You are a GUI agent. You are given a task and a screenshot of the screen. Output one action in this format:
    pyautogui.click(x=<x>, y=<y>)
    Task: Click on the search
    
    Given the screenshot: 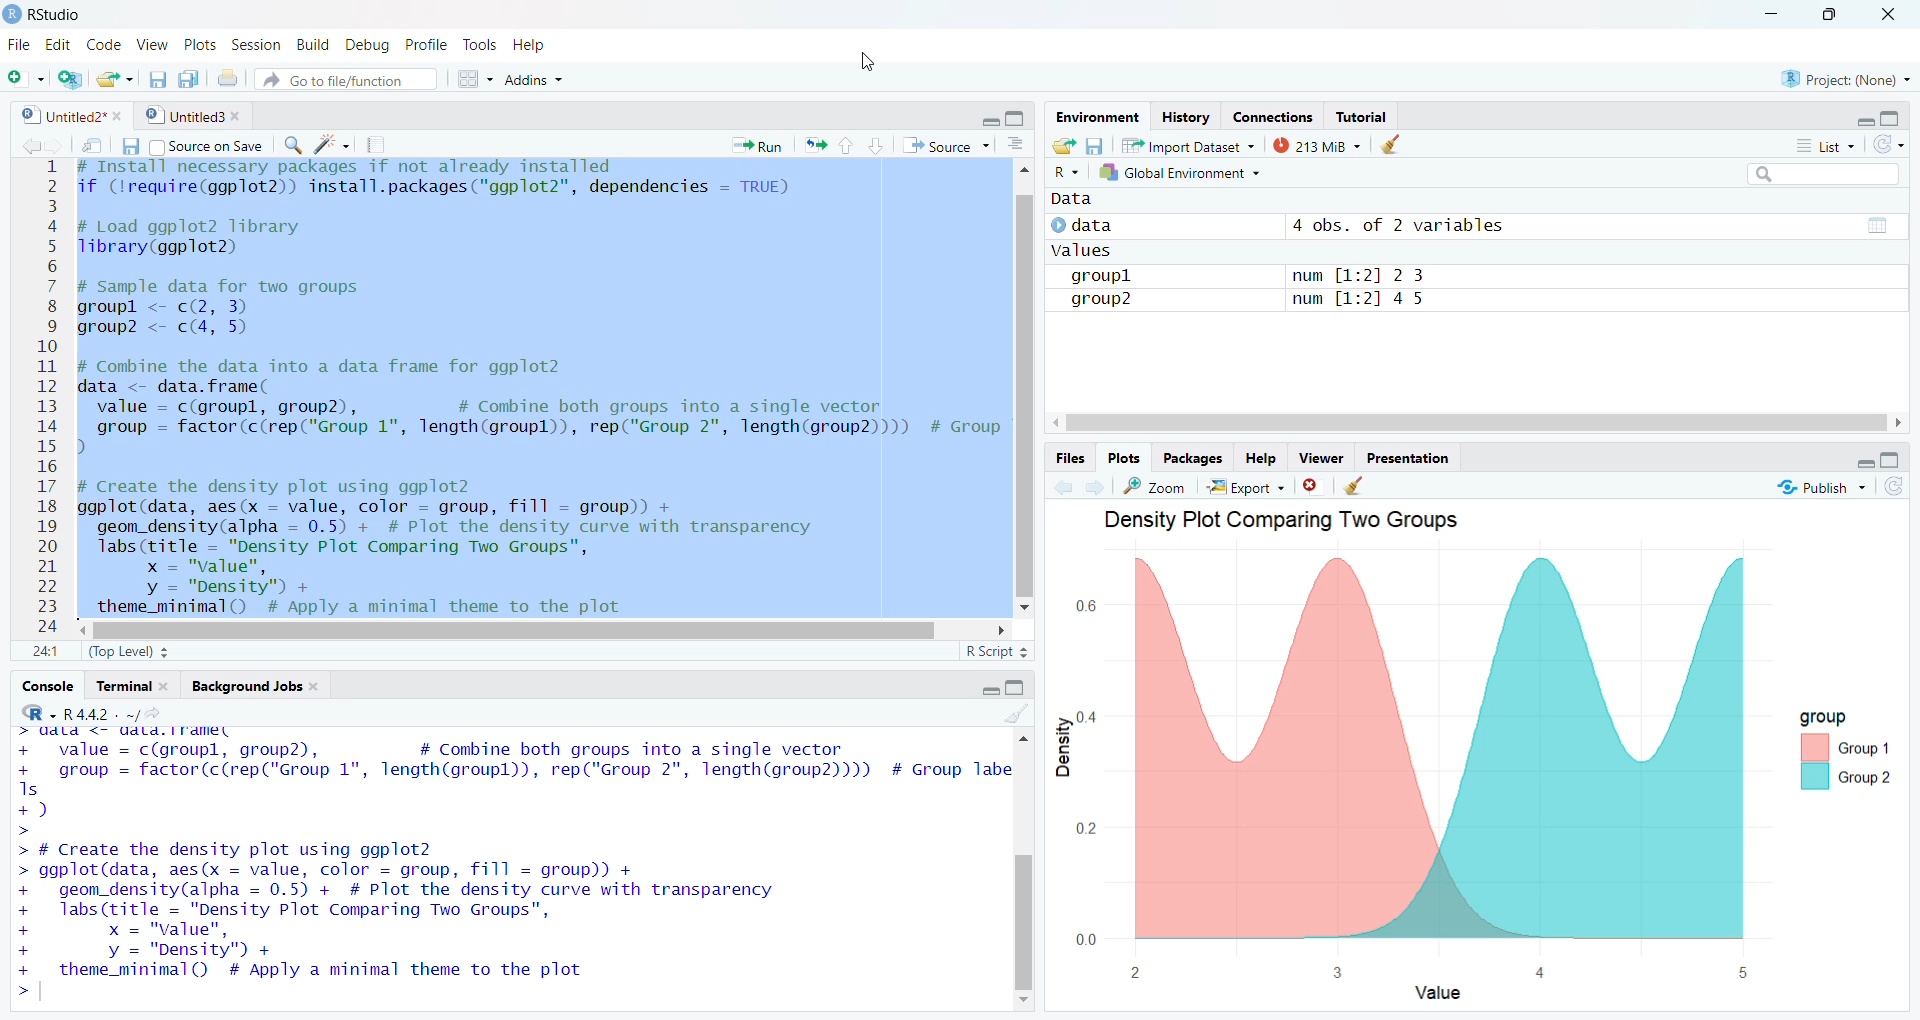 What is the action you would take?
    pyautogui.click(x=290, y=144)
    